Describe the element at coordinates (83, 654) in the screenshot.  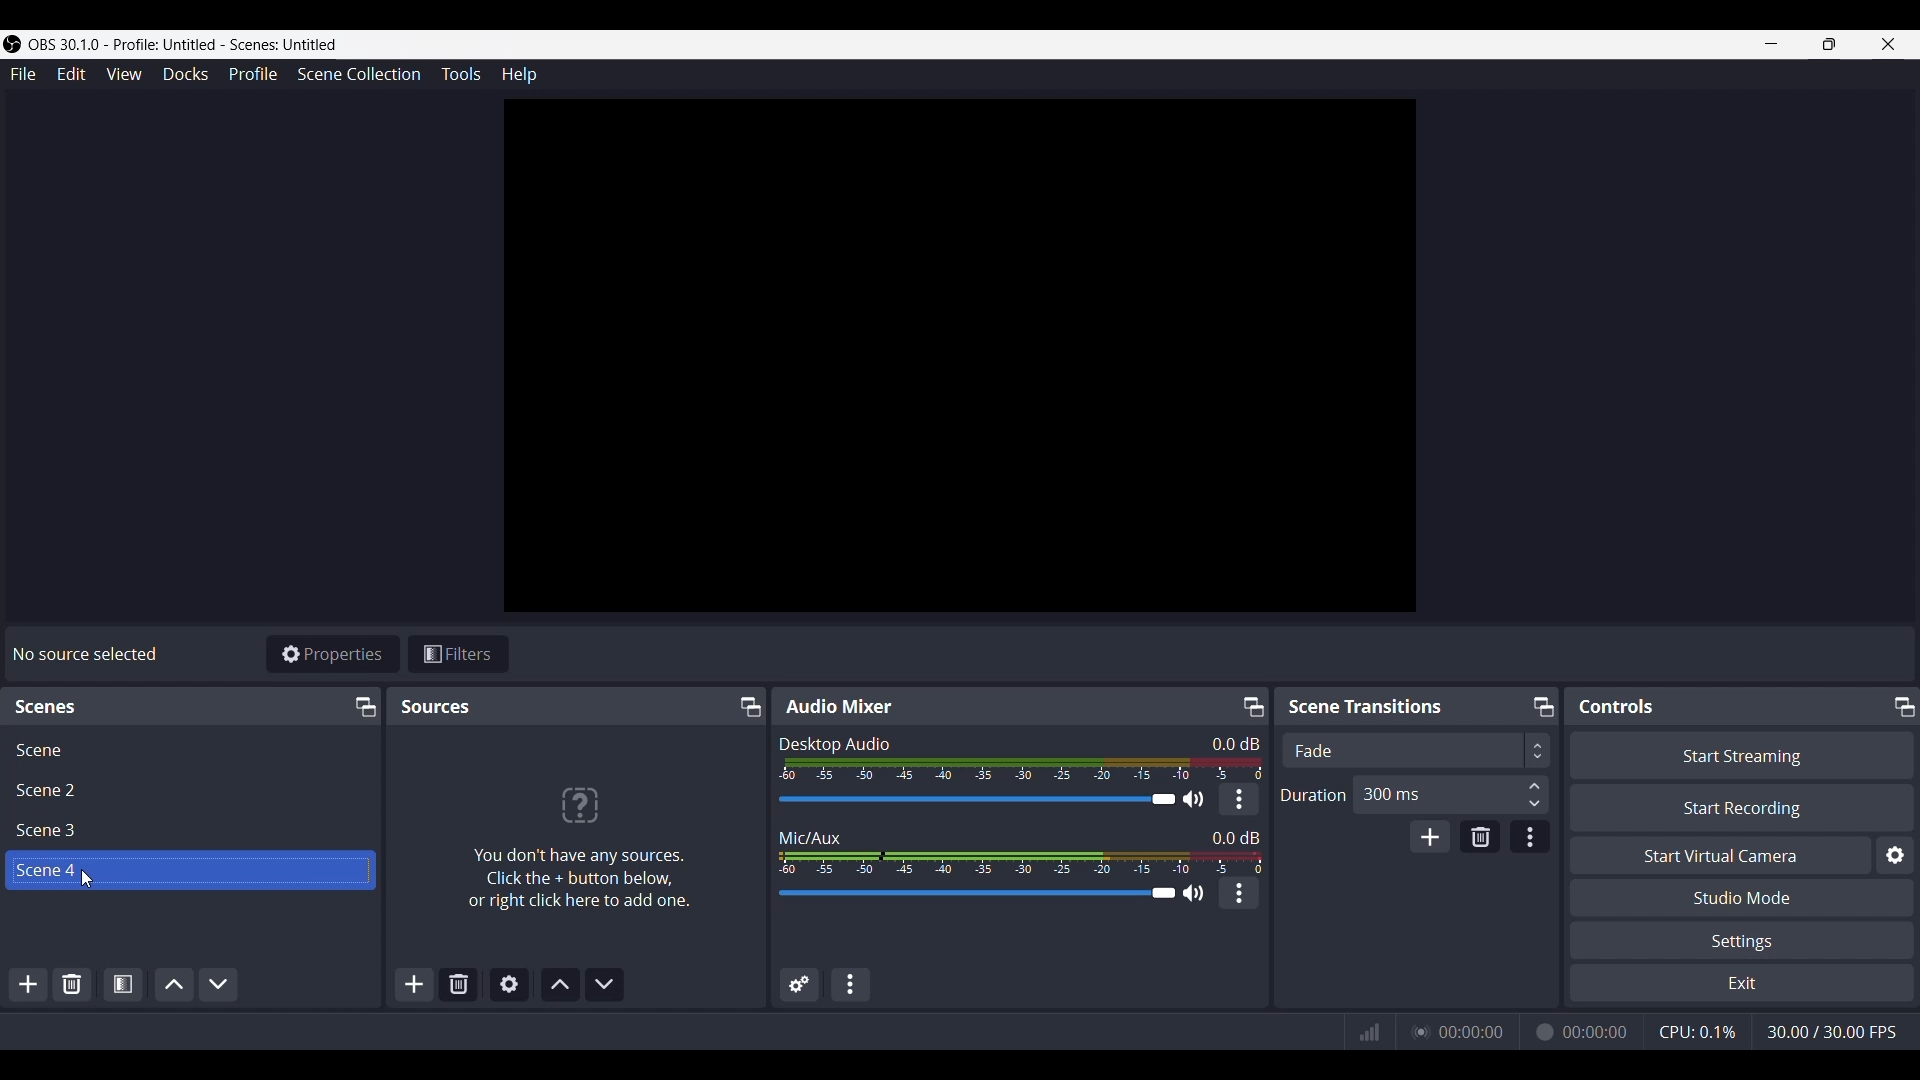
I see `No sources selected` at that location.